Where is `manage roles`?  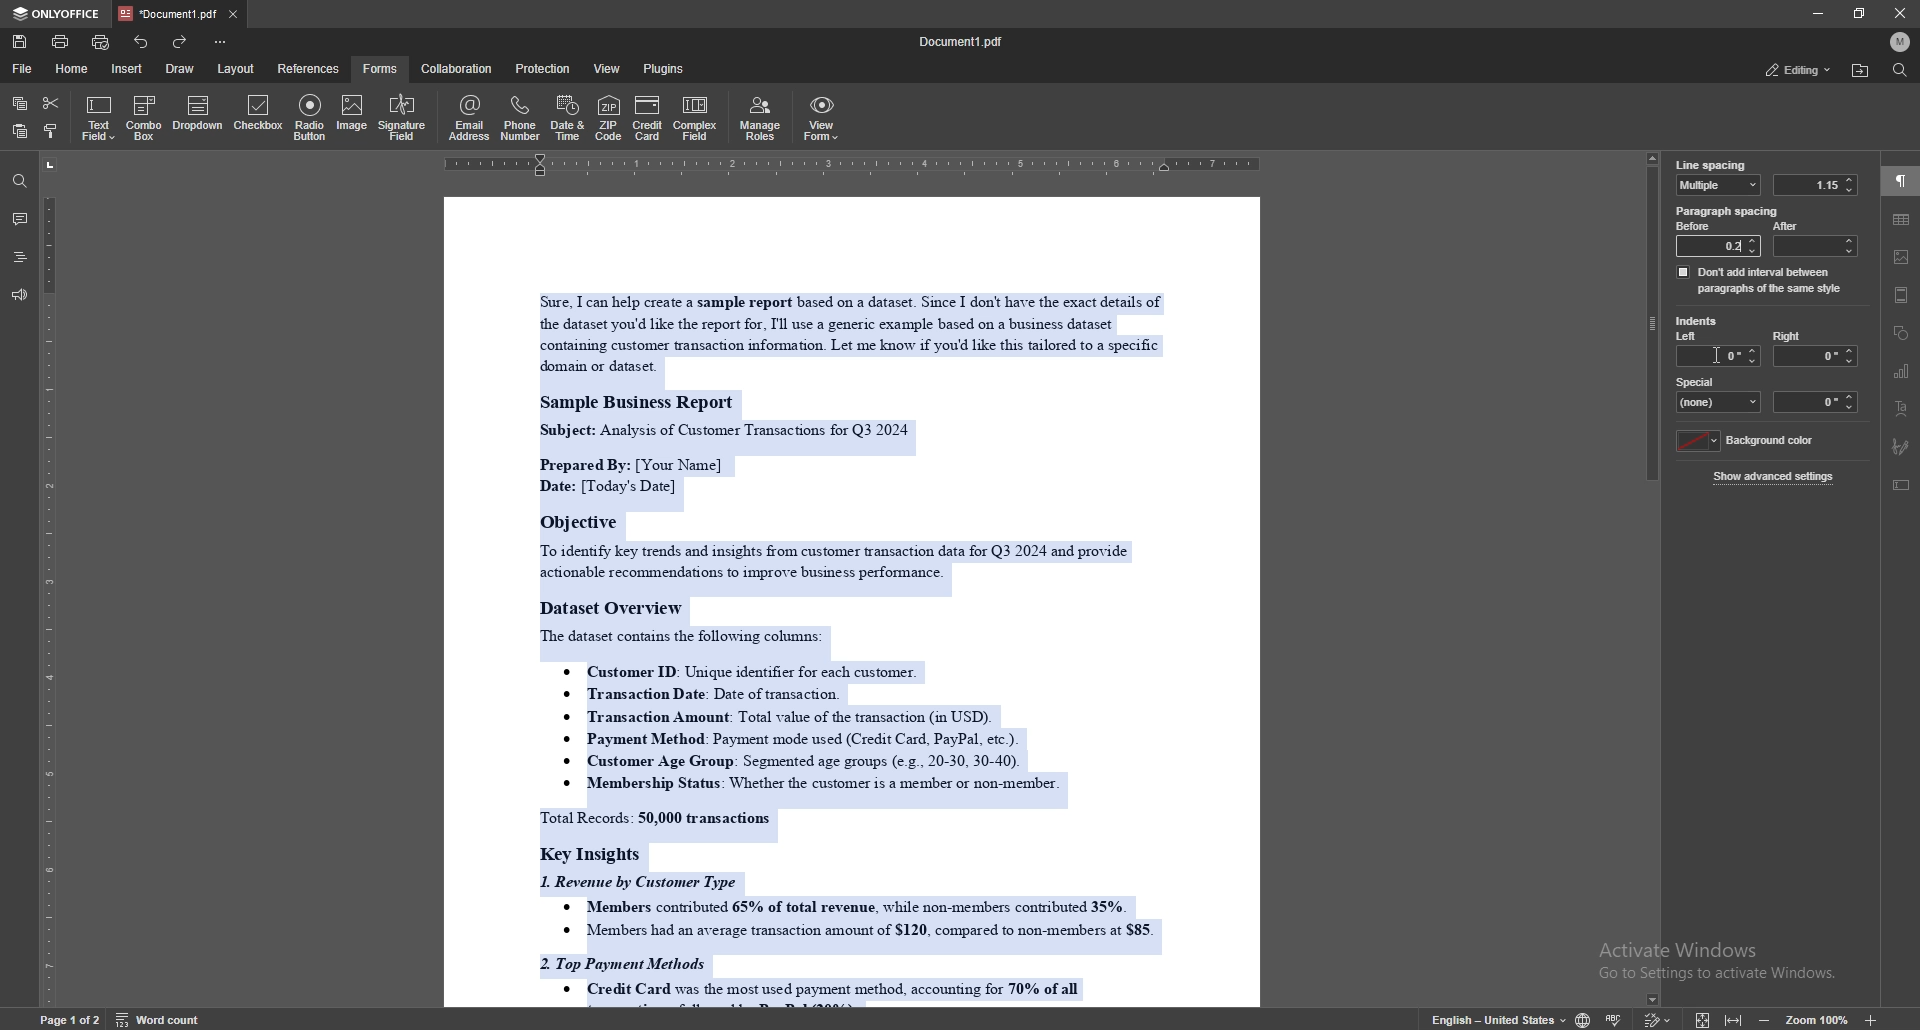
manage roles is located at coordinates (763, 117).